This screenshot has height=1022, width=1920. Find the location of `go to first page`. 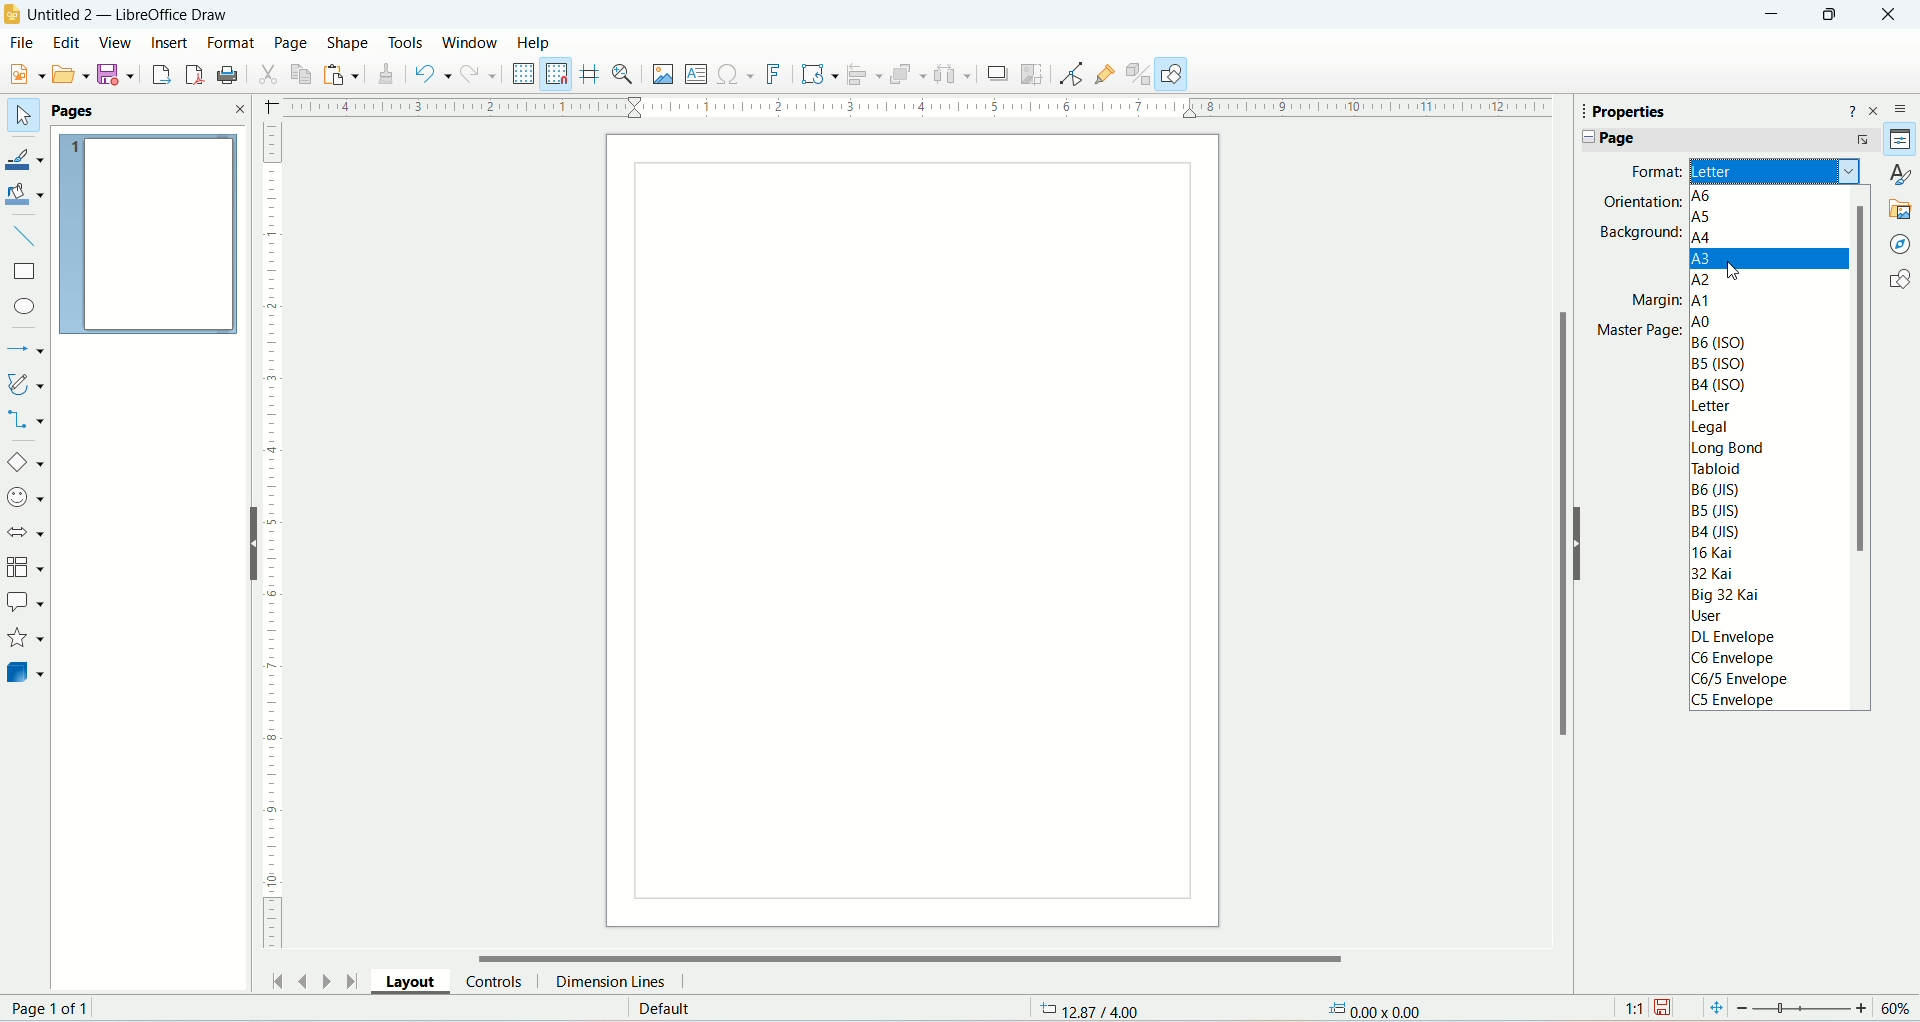

go to first page is located at coordinates (279, 980).